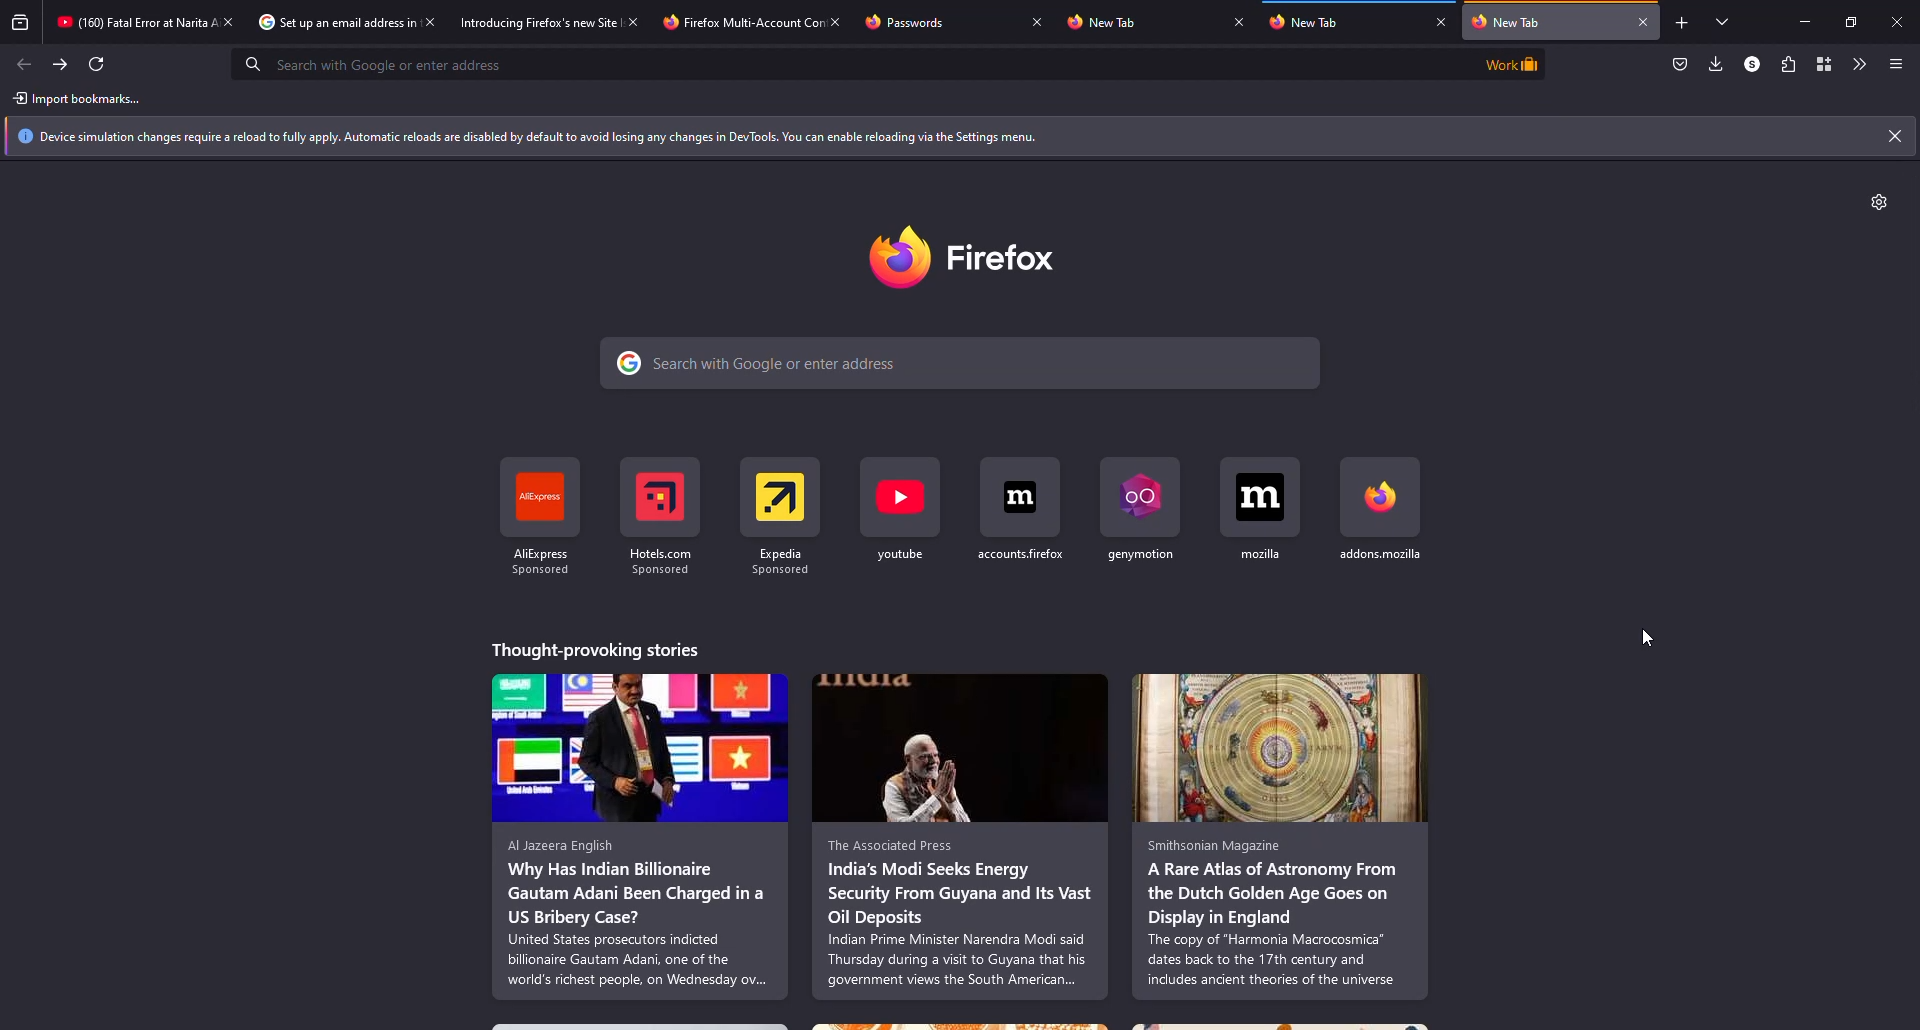 The image size is (1920, 1030). I want to click on tab, so click(911, 21).